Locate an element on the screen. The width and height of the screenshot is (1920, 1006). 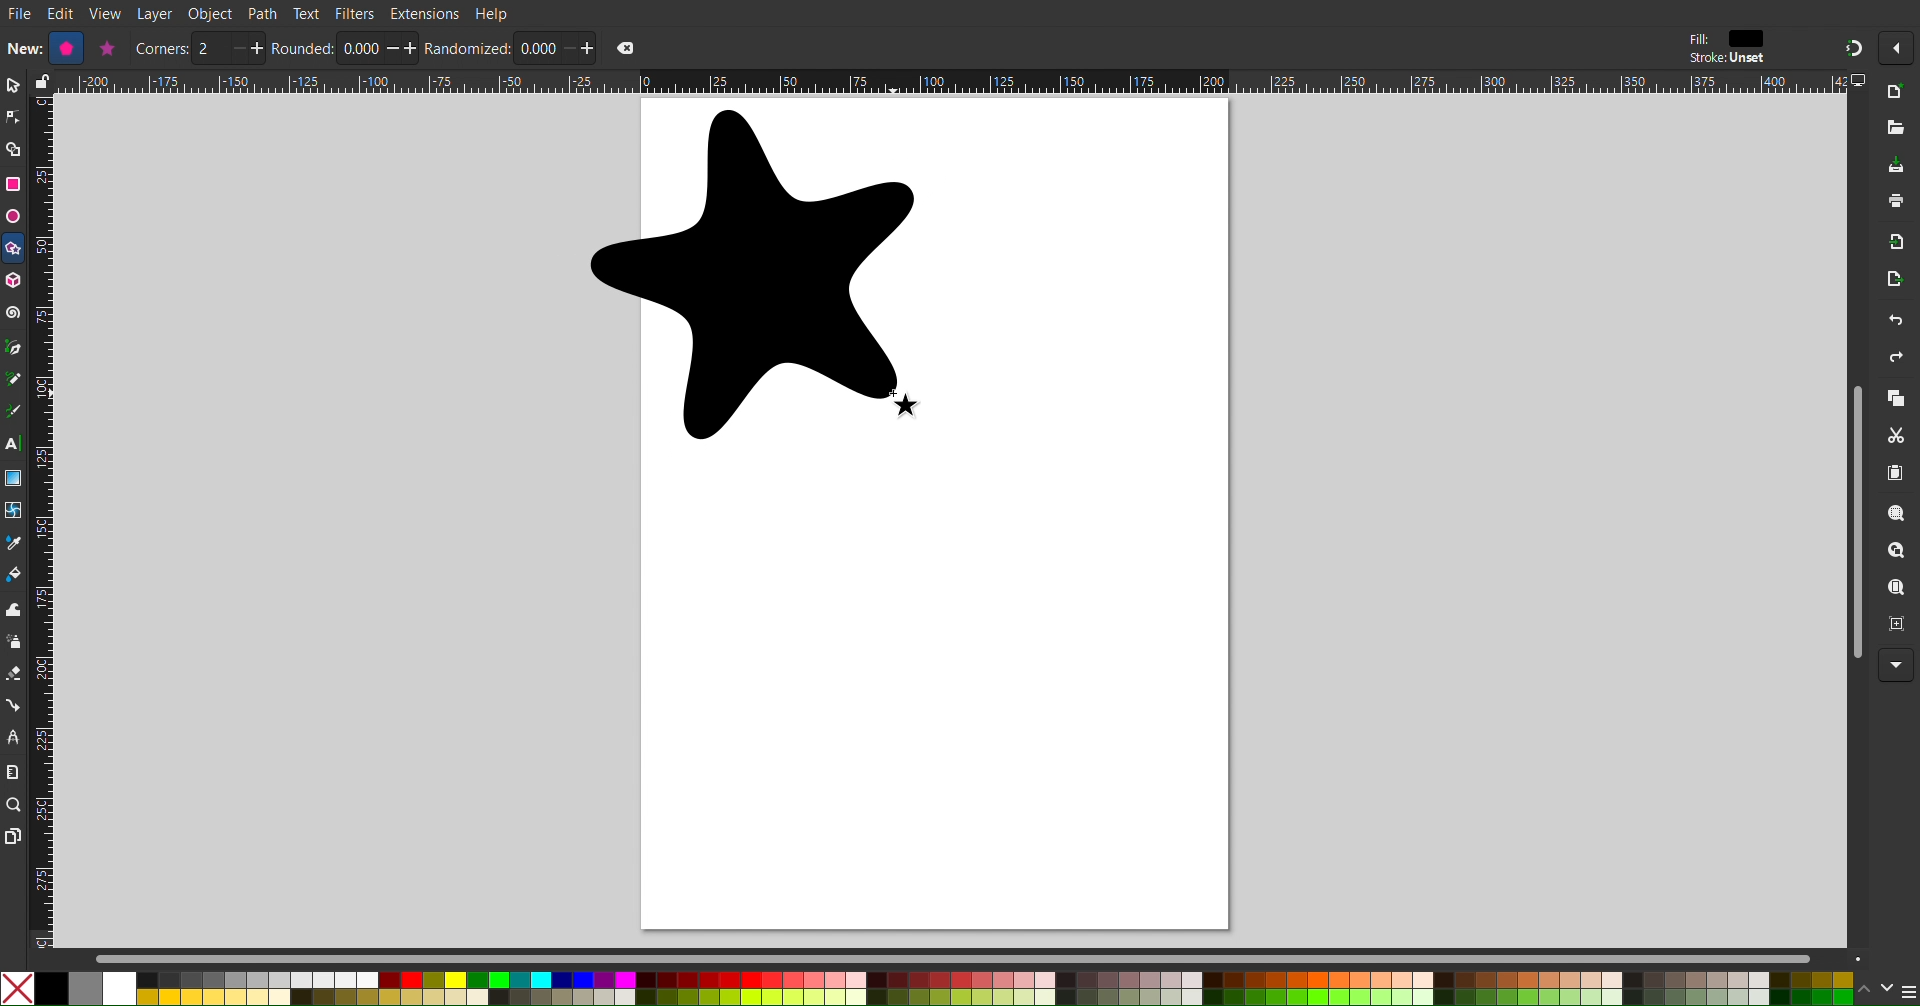
Text Tool is located at coordinates (13, 445).